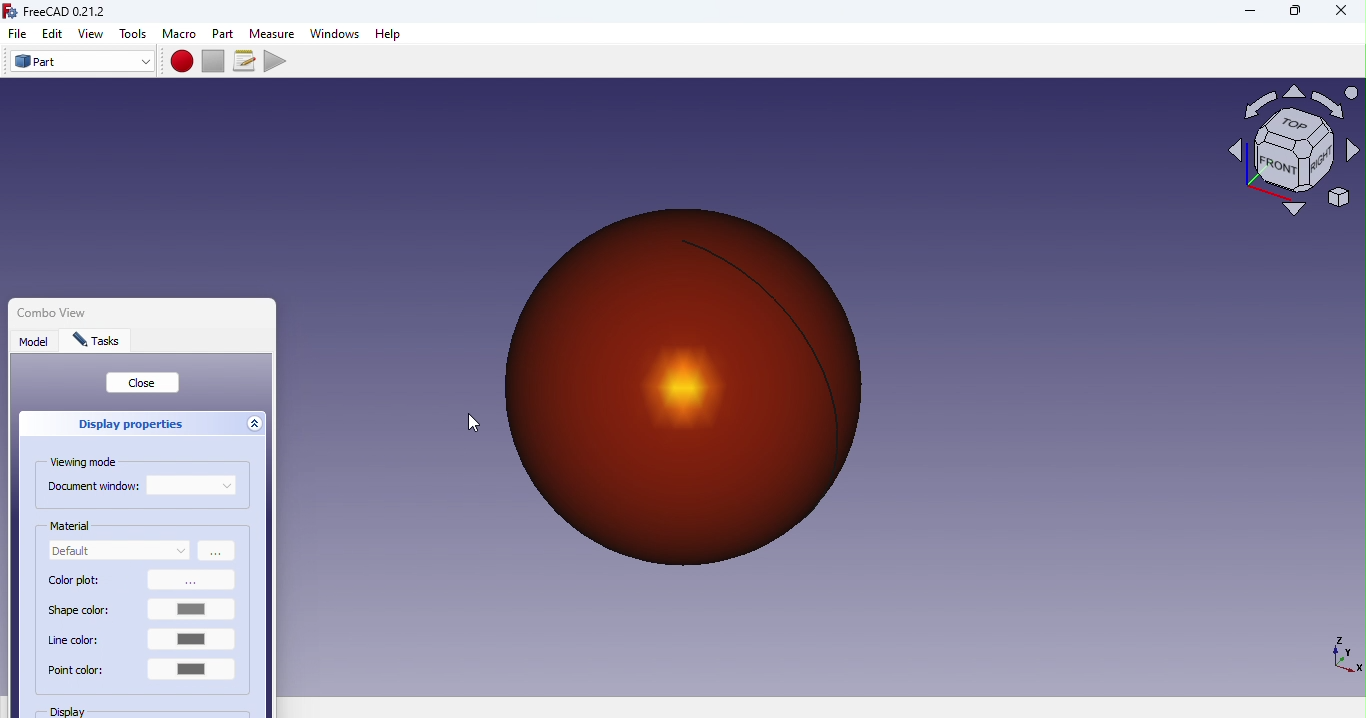  Describe the element at coordinates (225, 33) in the screenshot. I see `Part` at that location.